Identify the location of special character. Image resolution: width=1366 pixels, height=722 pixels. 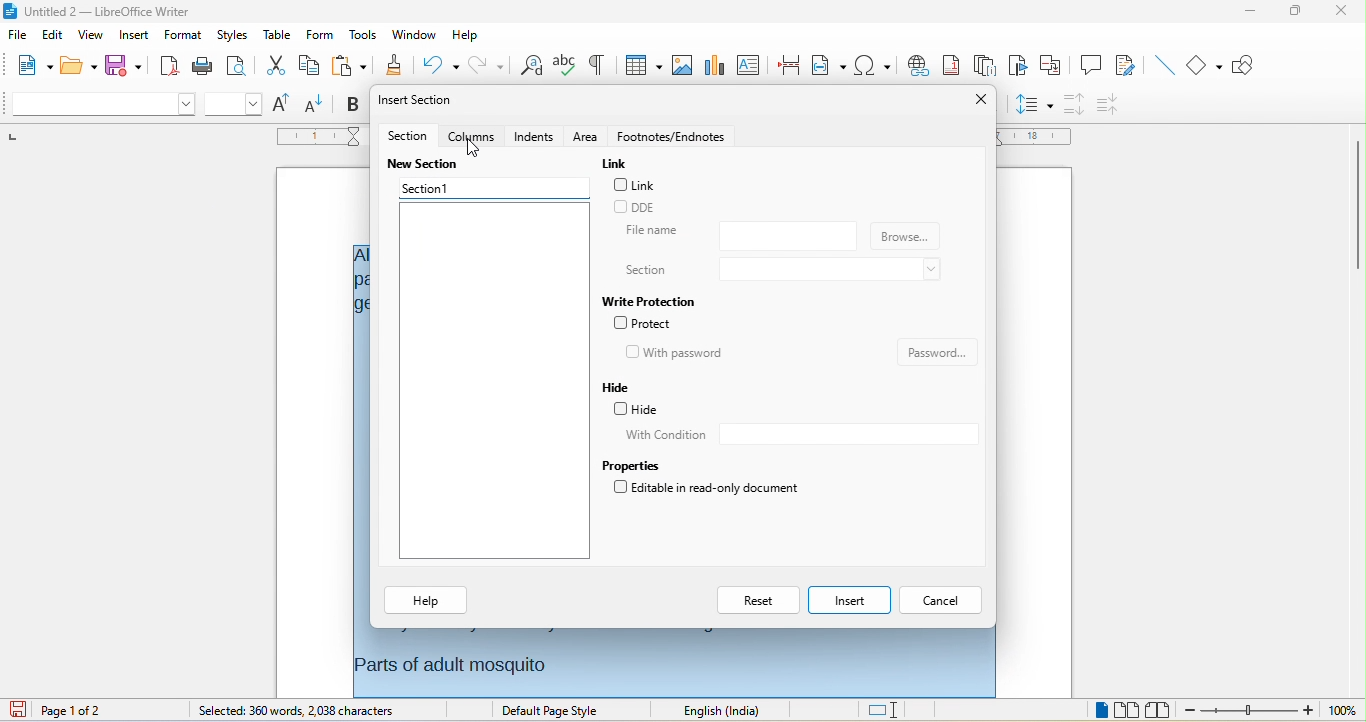
(875, 65).